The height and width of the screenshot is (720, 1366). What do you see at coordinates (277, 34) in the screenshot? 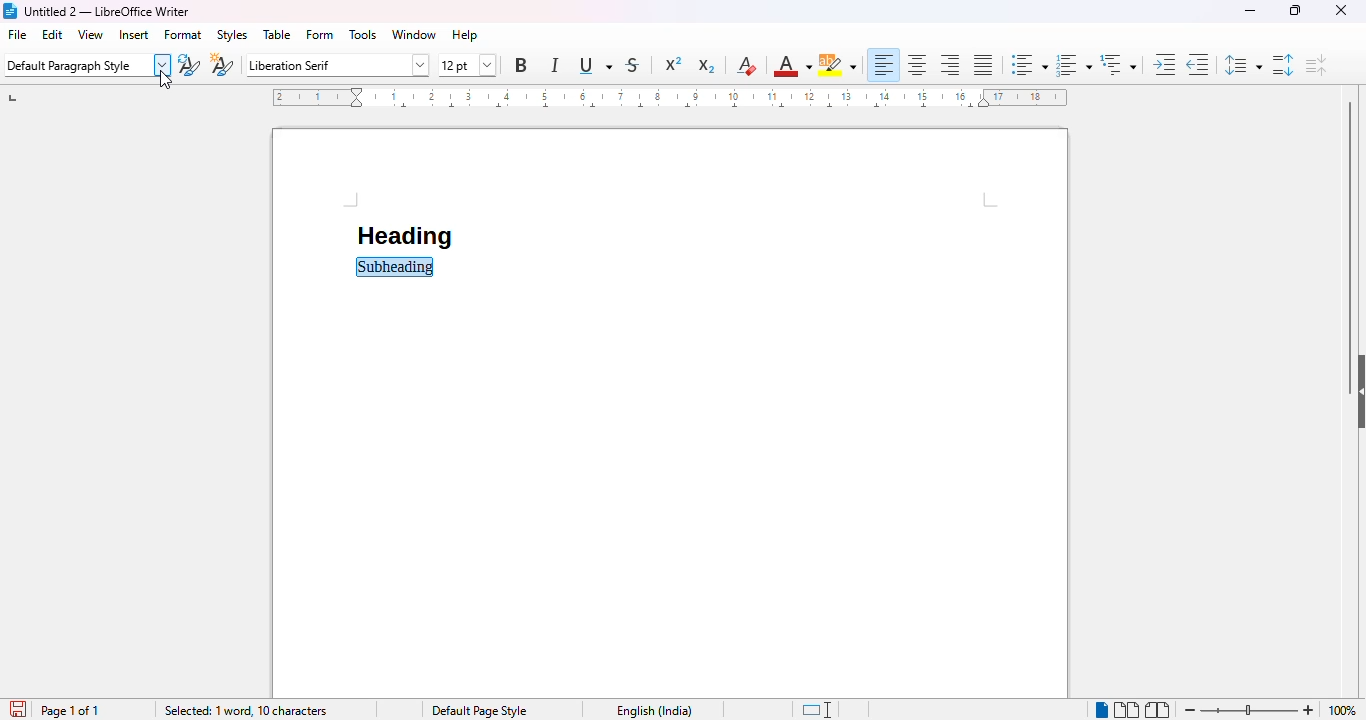
I see `table` at bounding box center [277, 34].